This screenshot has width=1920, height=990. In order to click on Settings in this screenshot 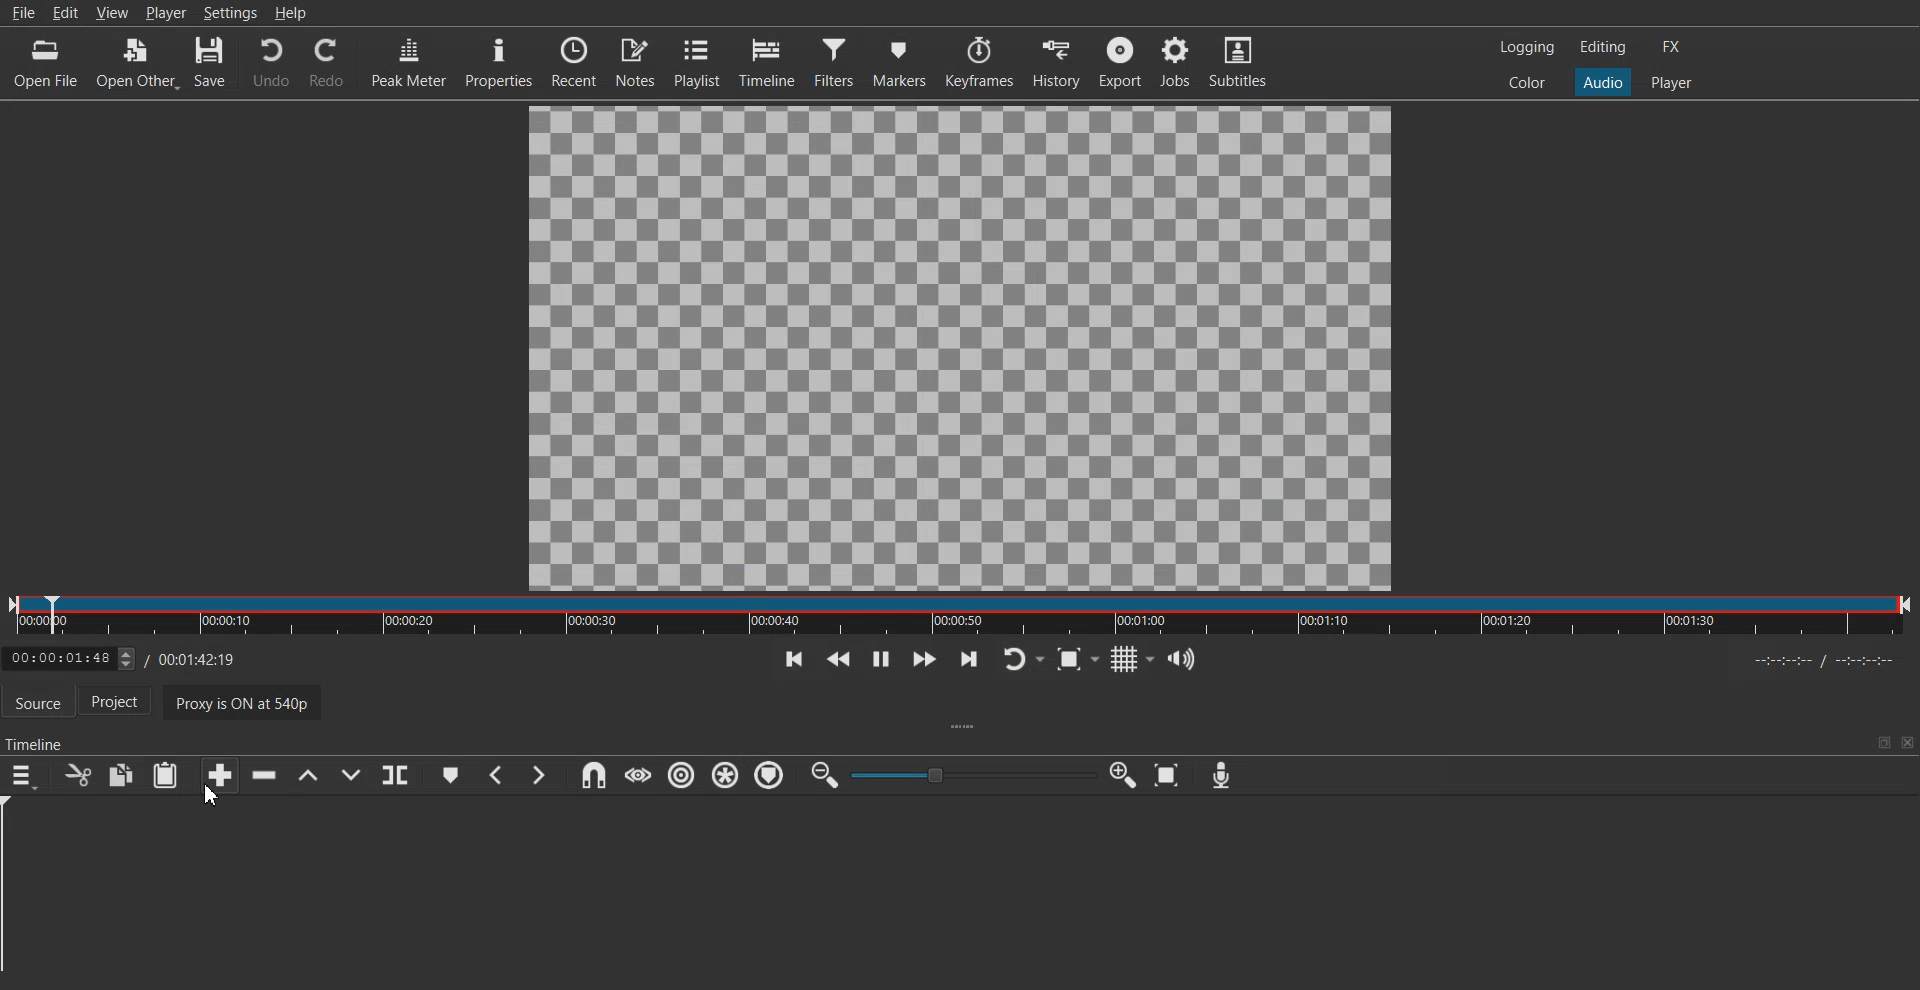, I will do `click(231, 12)`.